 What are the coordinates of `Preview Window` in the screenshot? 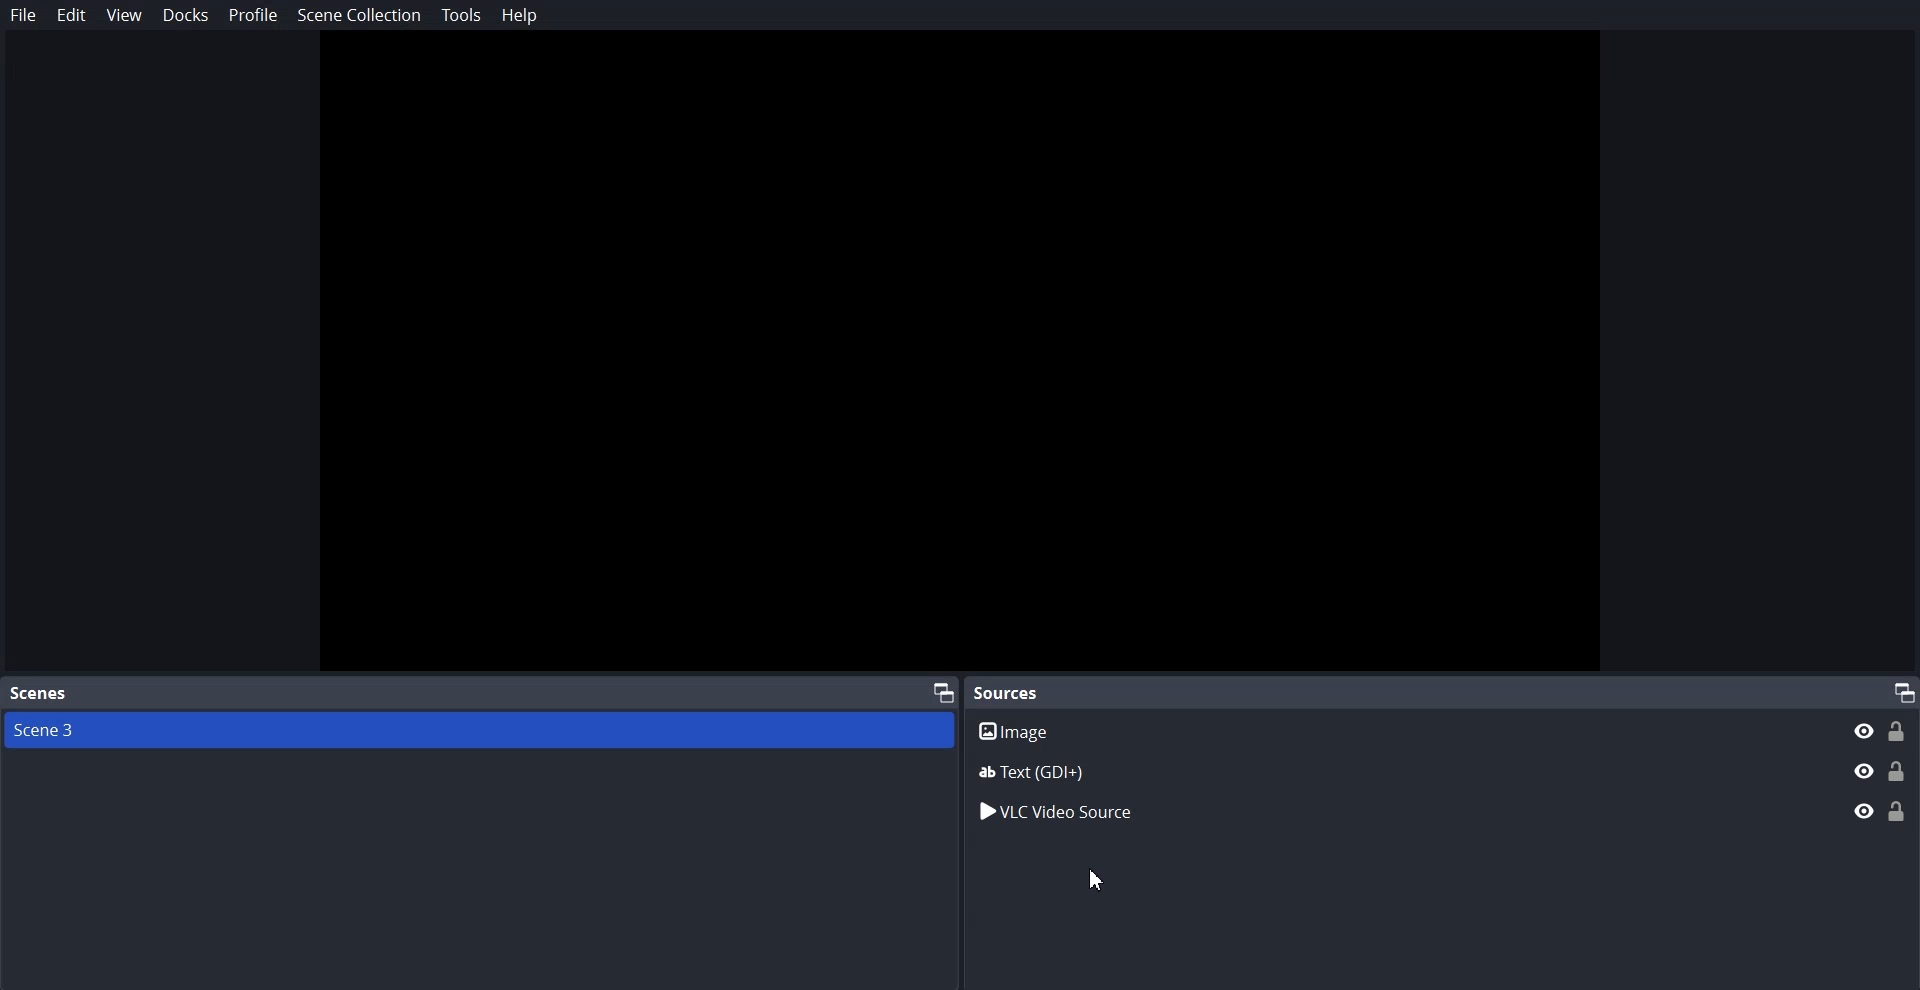 It's located at (960, 353).